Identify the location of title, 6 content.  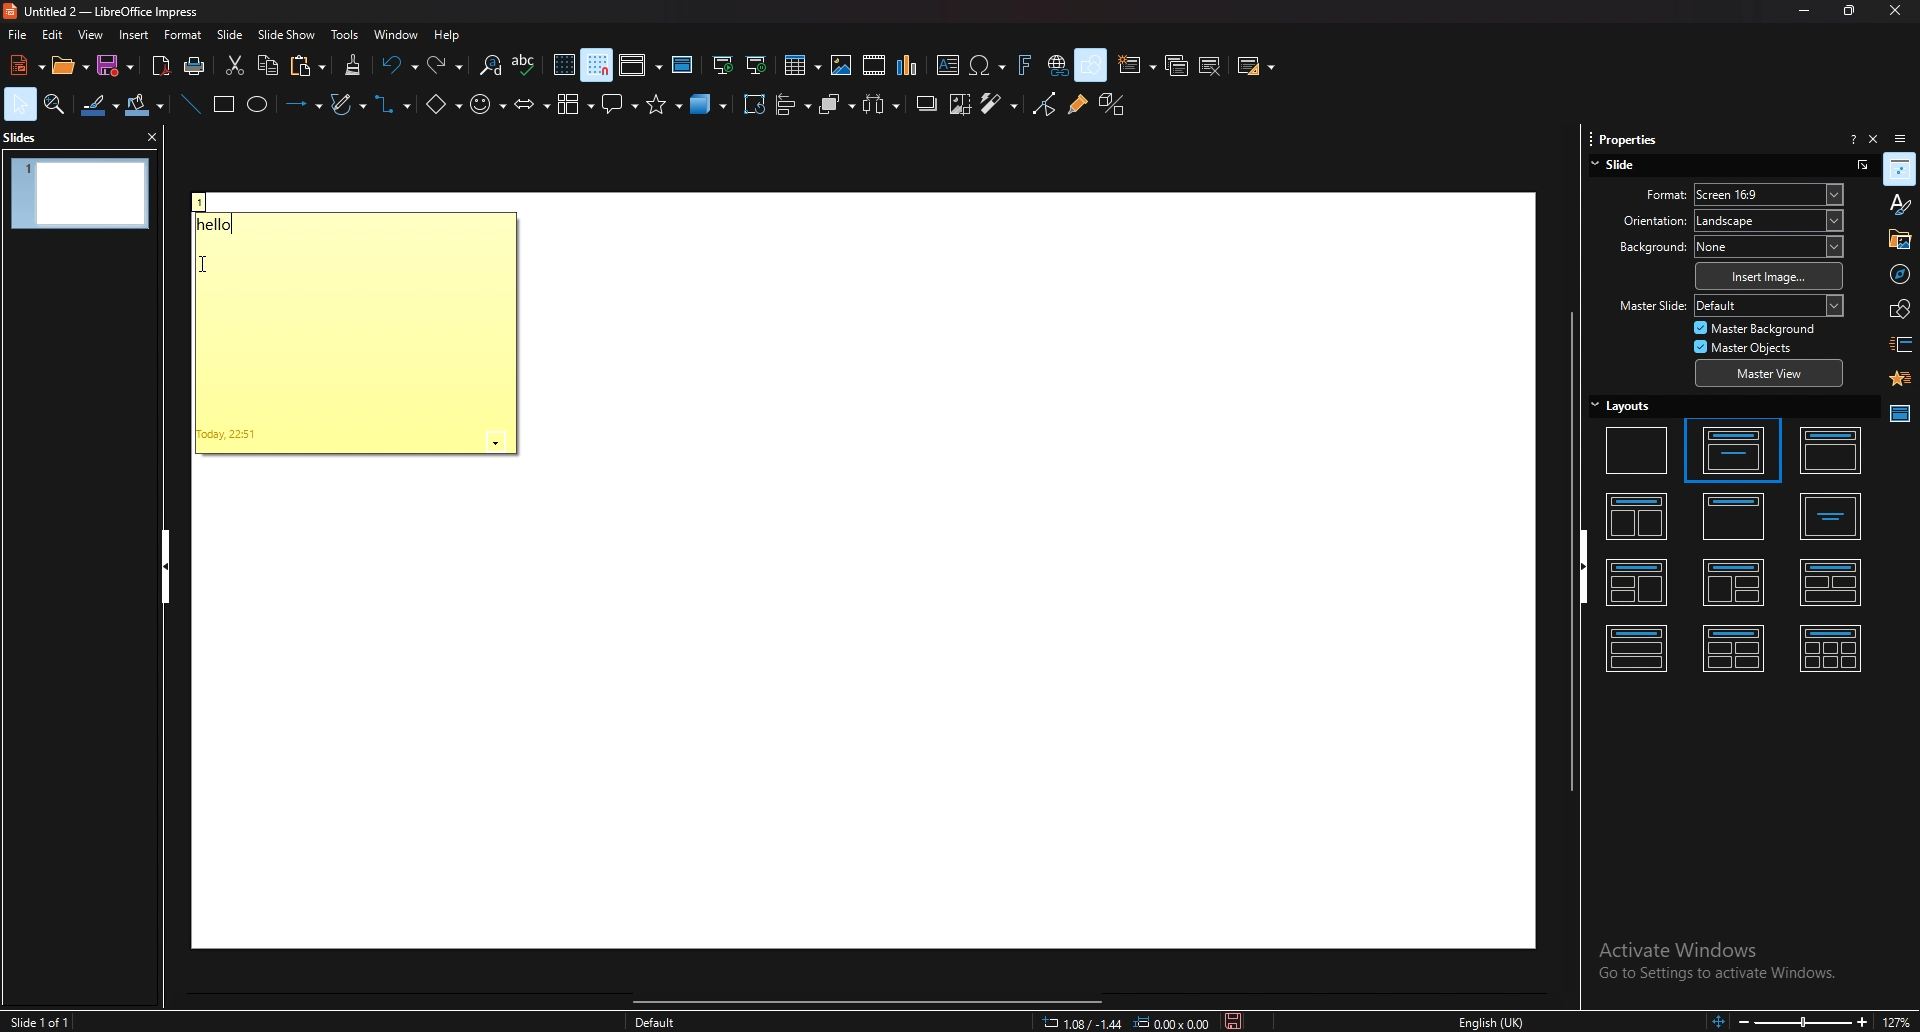
(1834, 647).